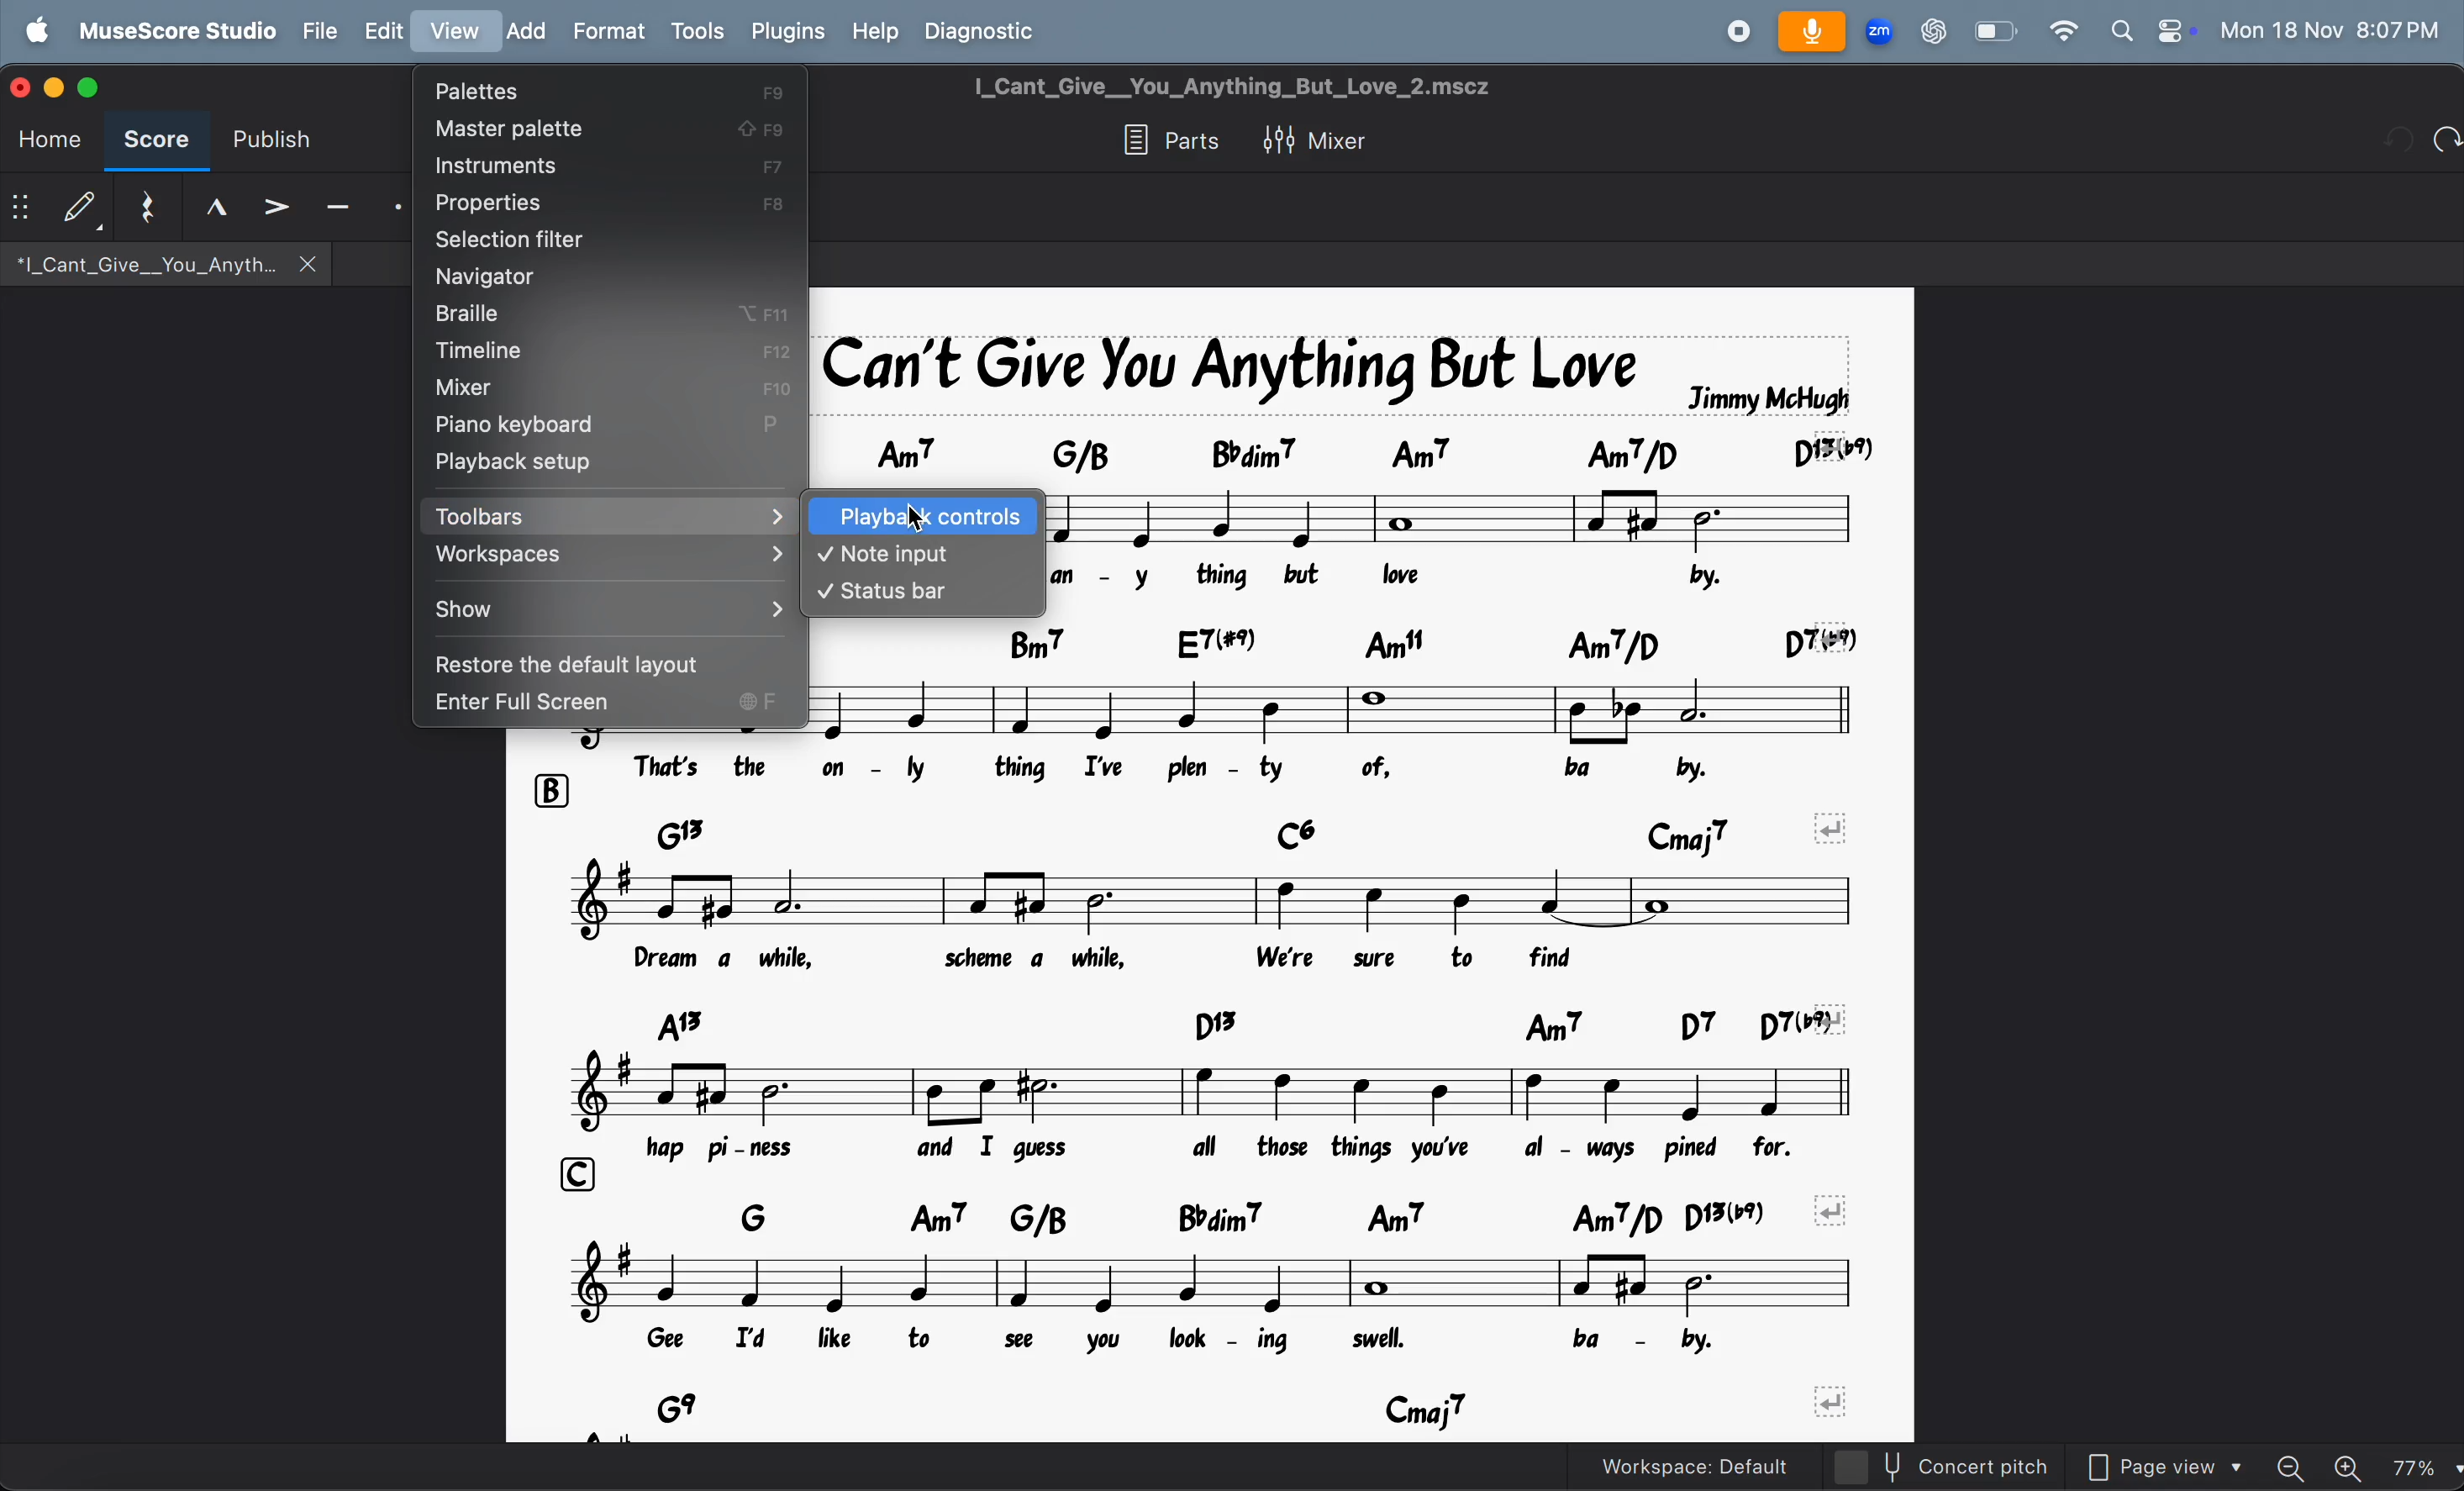 Image resolution: width=2464 pixels, height=1491 pixels. Describe the element at coordinates (2061, 34) in the screenshot. I see `wifi` at that location.